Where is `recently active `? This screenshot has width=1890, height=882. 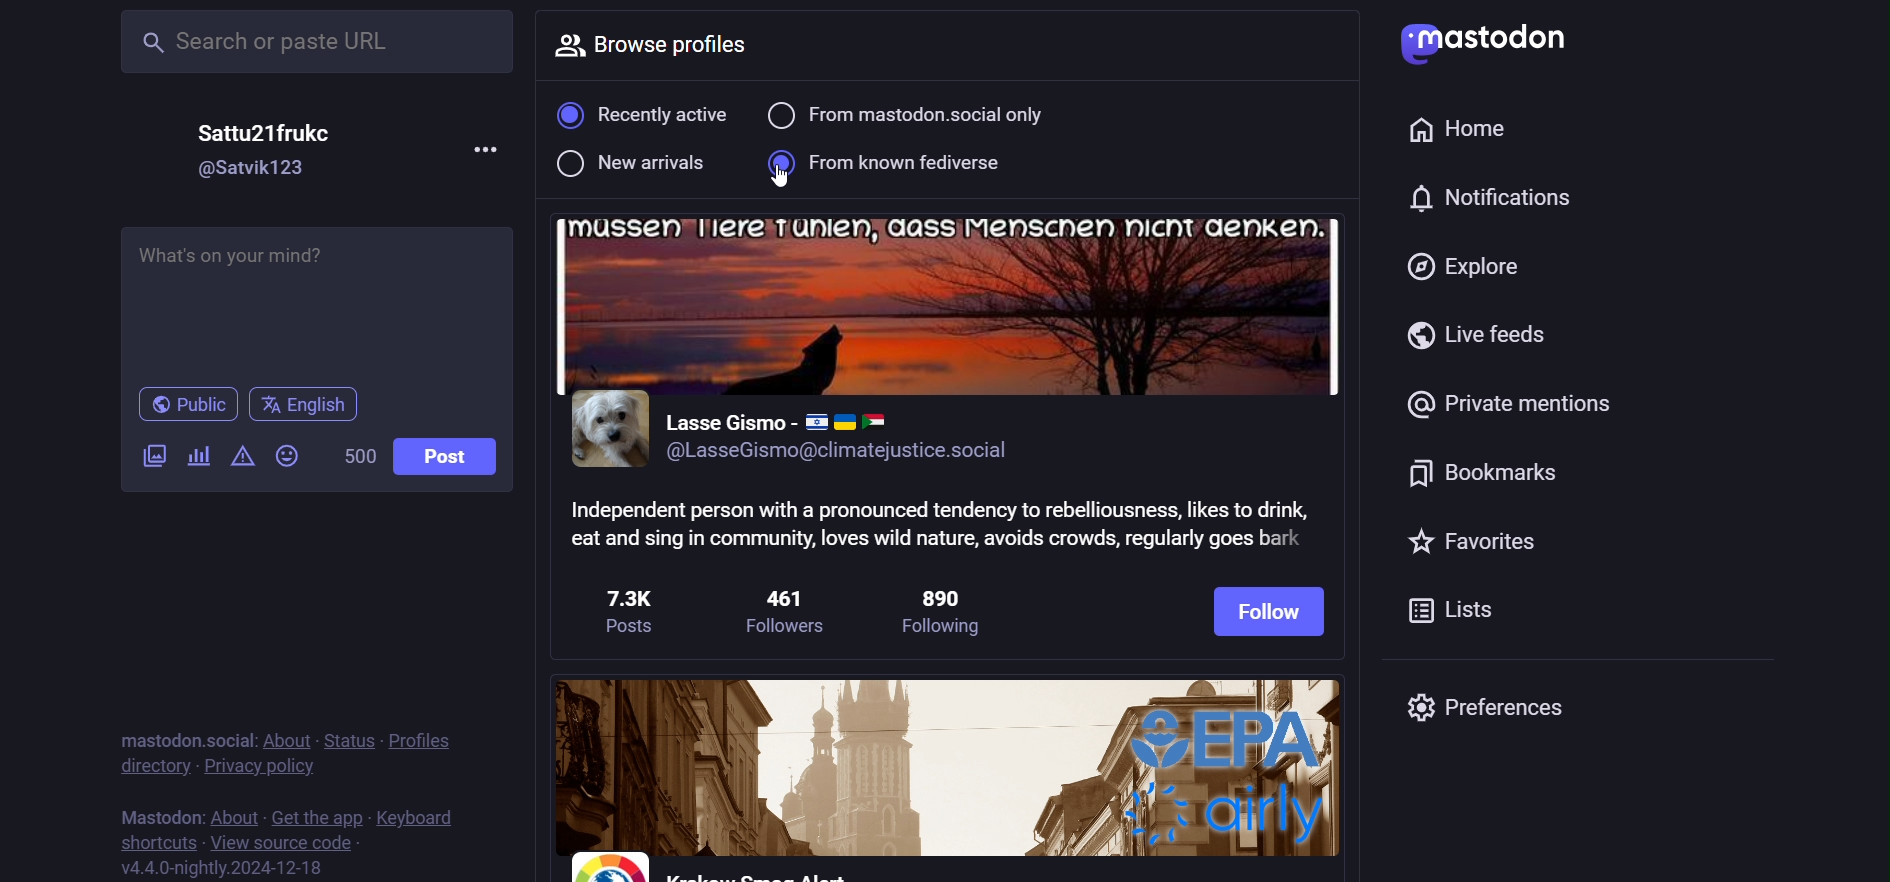
recently active  is located at coordinates (644, 117).